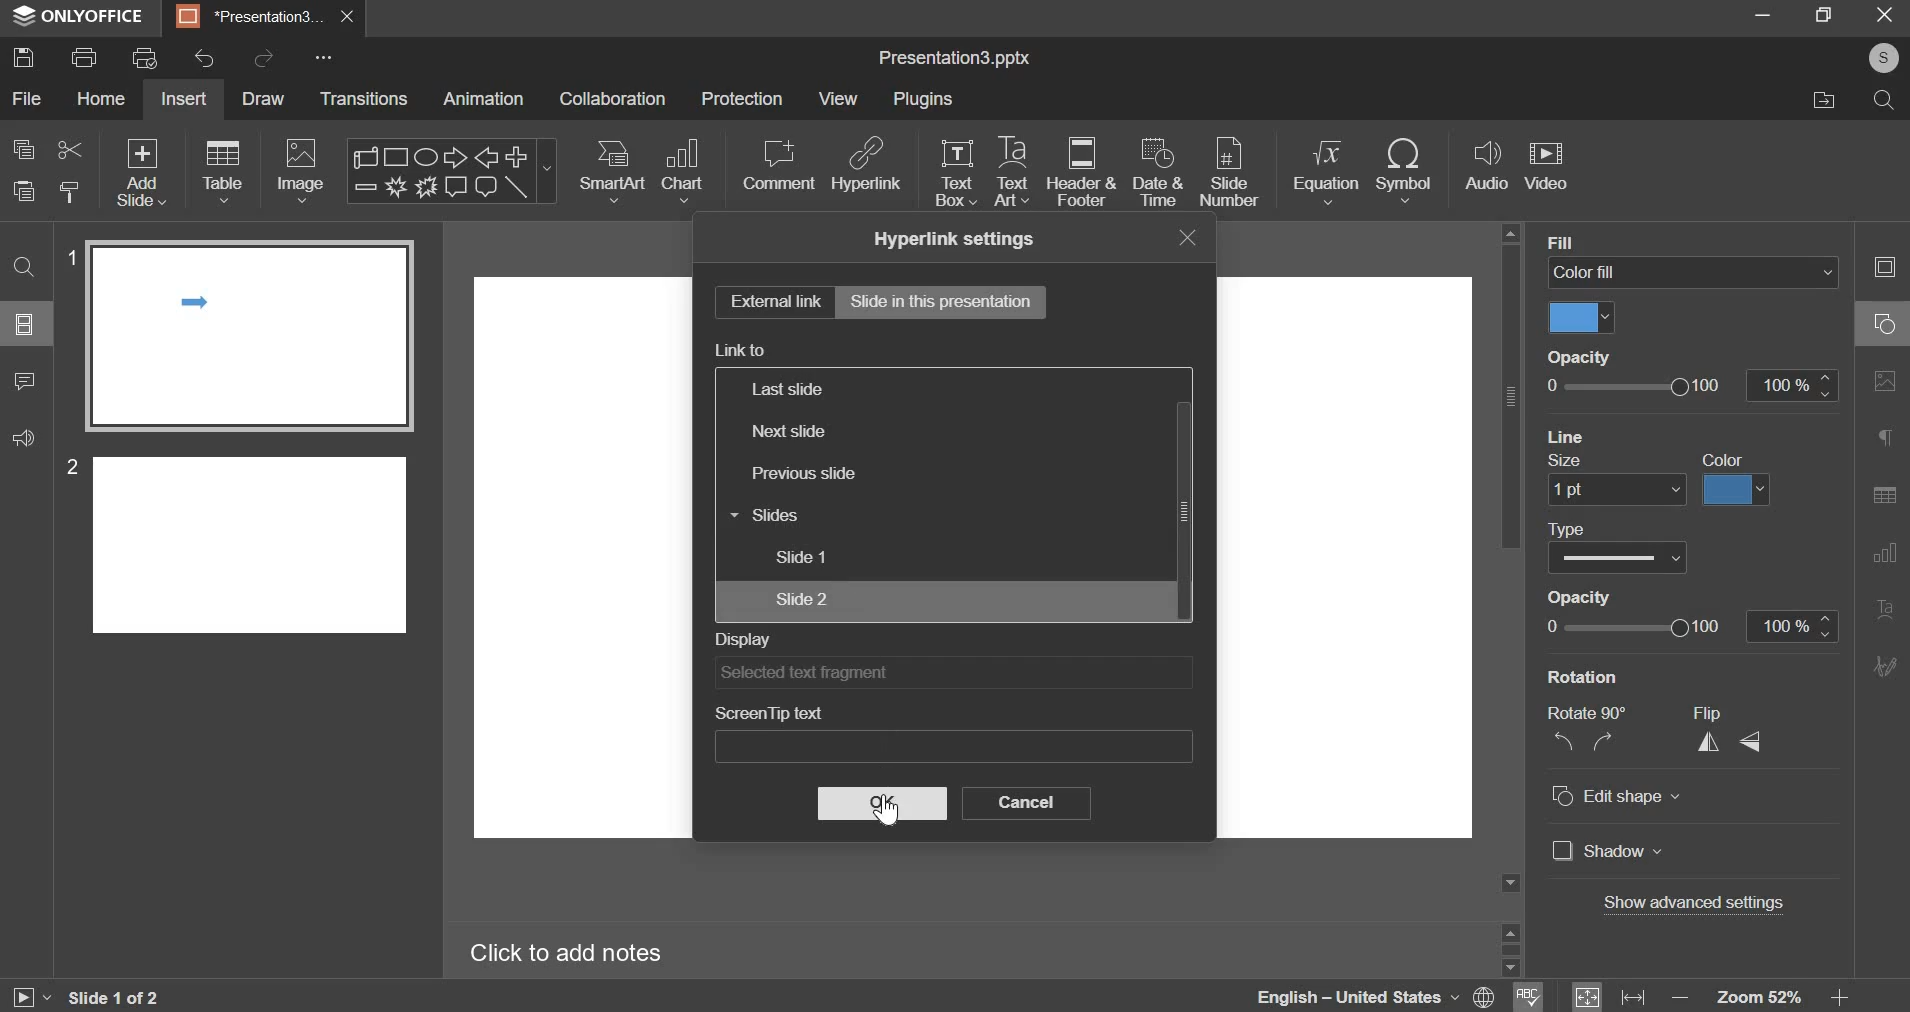 The height and width of the screenshot is (1012, 1910). Describe the element at coordinates (1693, 271) in the screenshot. I see `color fill` at that location.